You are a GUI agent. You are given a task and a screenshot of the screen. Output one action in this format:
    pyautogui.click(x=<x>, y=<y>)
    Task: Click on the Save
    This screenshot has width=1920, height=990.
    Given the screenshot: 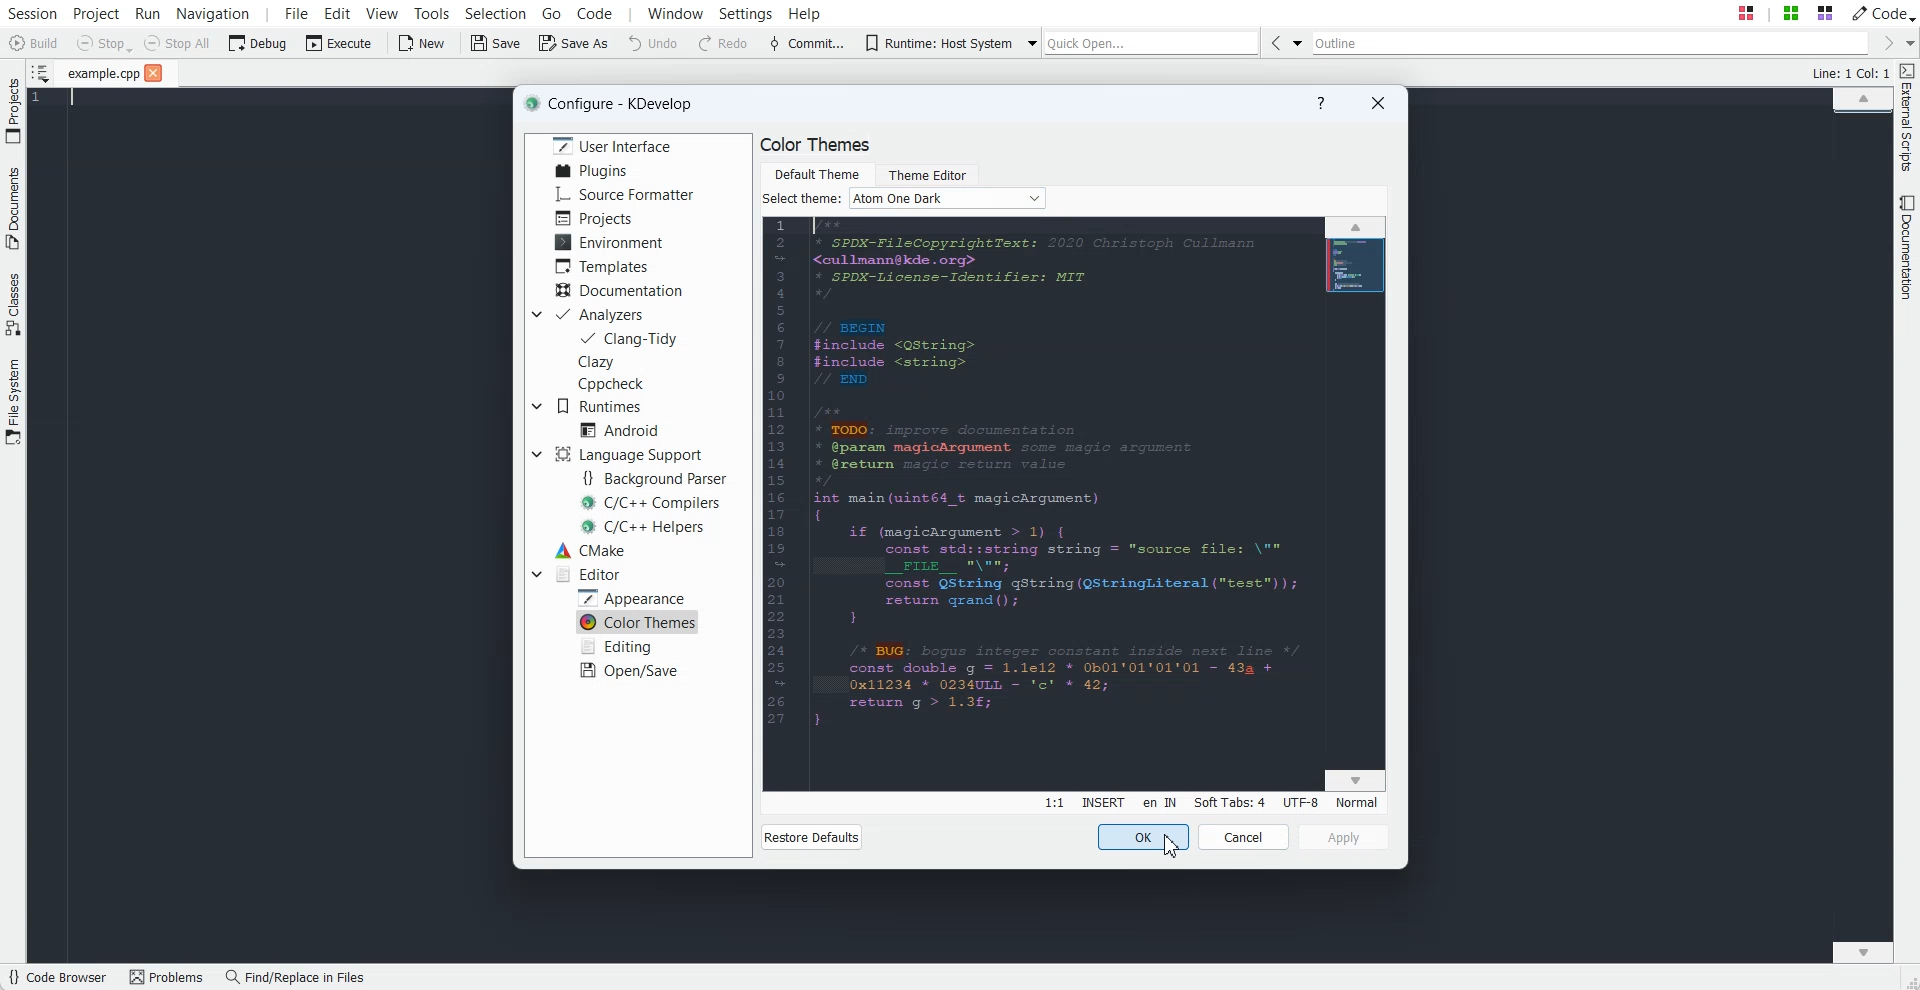 What is the action you would take?
    pyautogui.click(x=496, y=44)
    